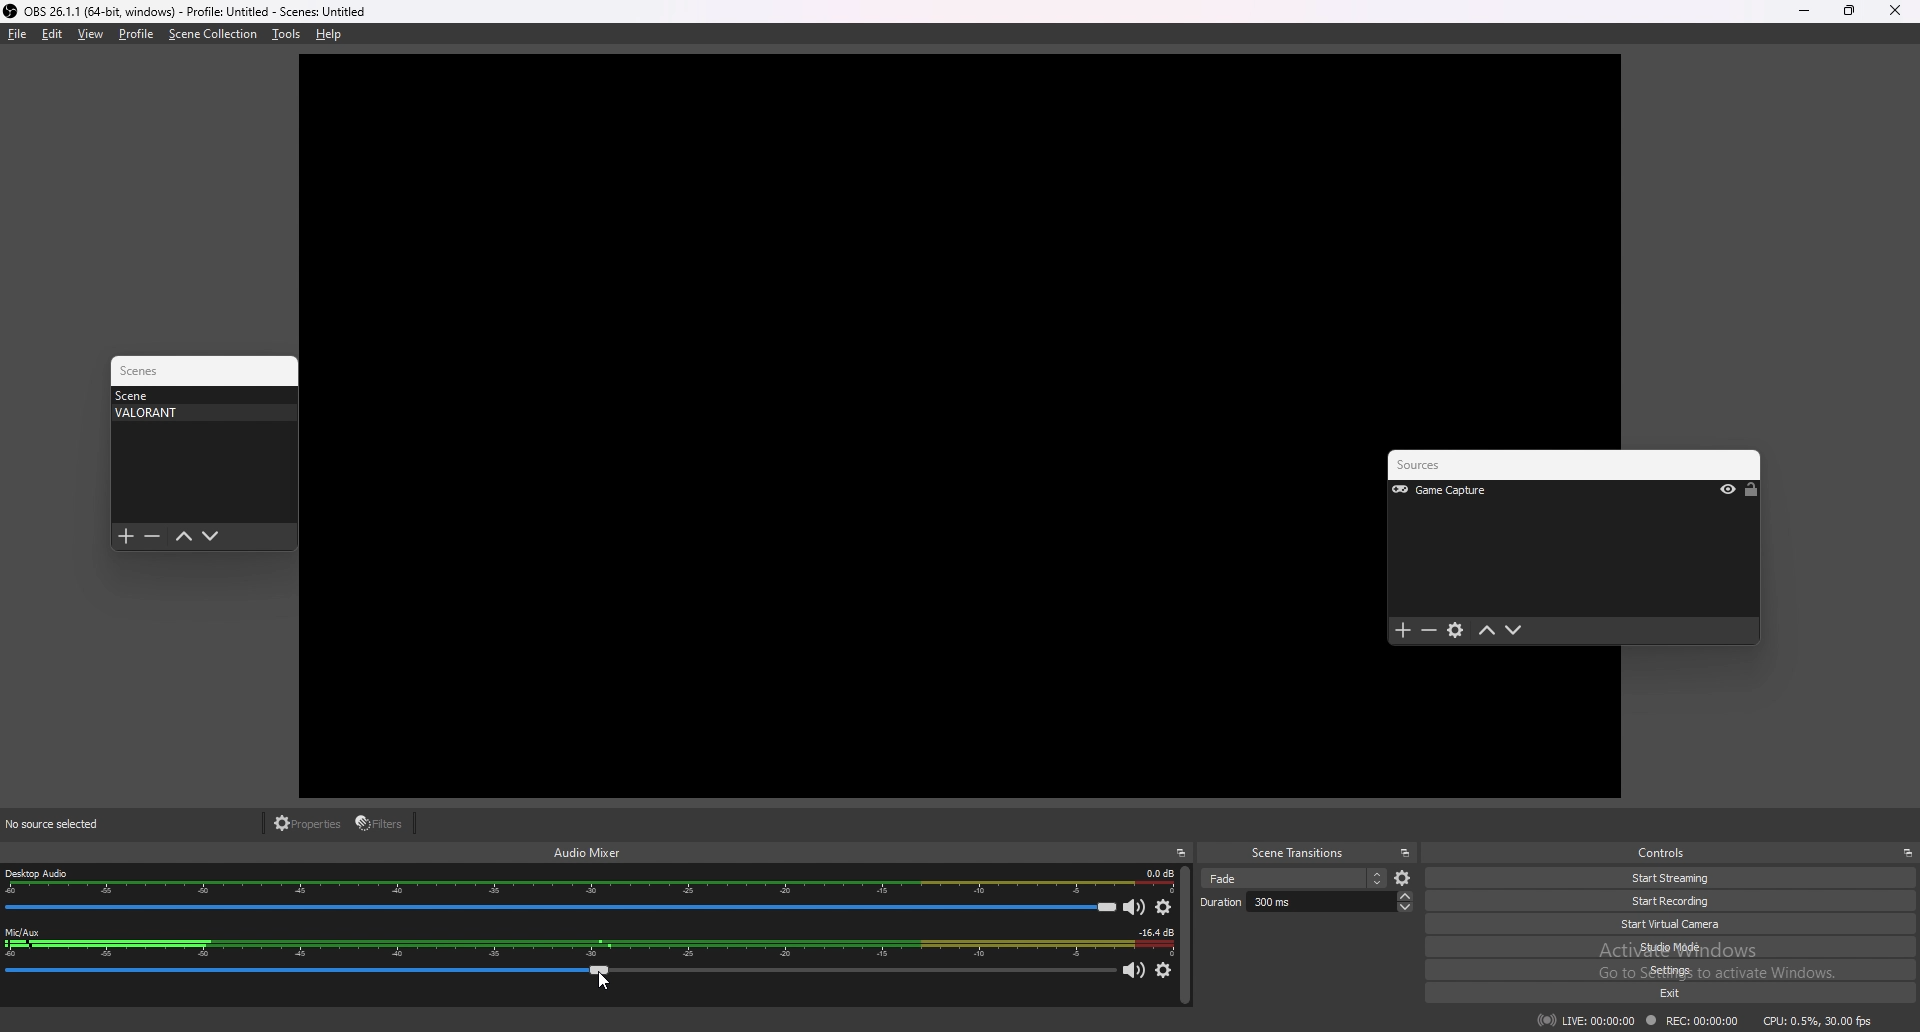 This screenshot has height=1032, width=1920. Describe the element at coordinates (1185, 936) in the screenshot. I see `scroll bar` at that location.